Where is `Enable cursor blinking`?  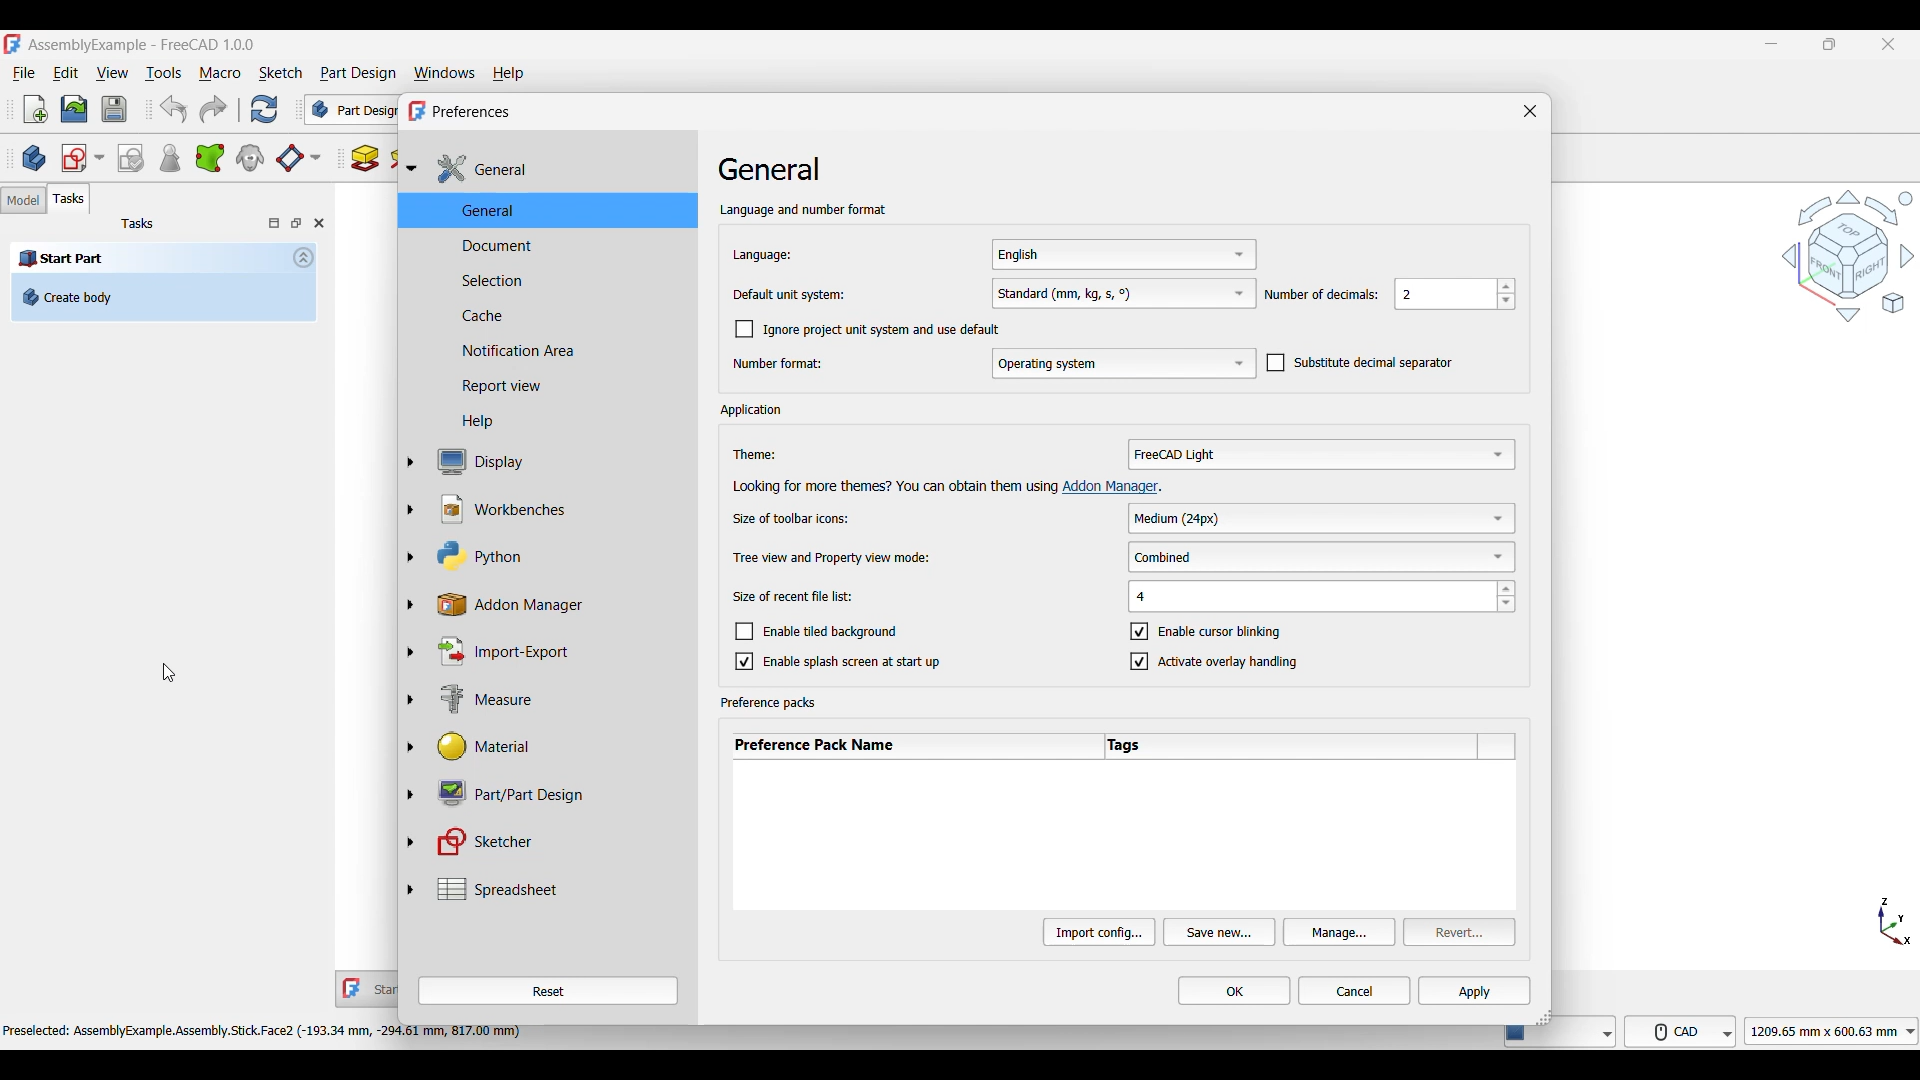
Enable cursor blinking is located at coordinates (1207, 631).